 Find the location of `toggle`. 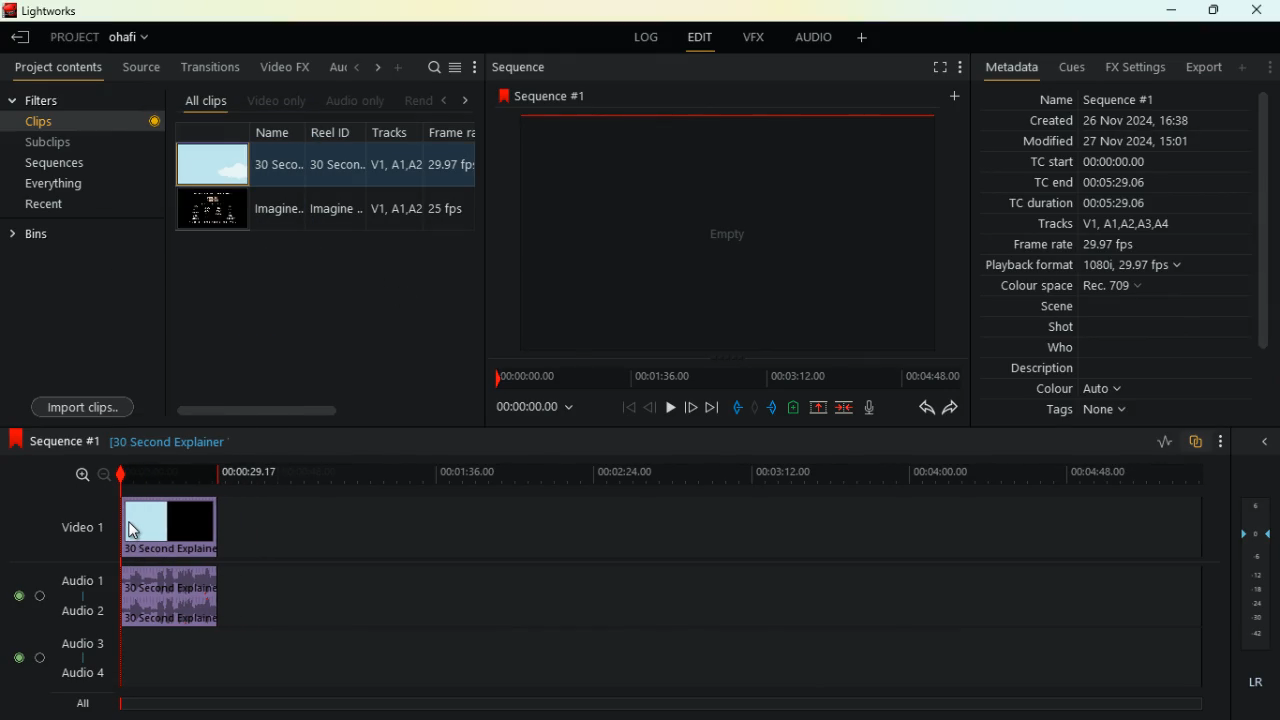

toggle is located at coordinates (19, 596).